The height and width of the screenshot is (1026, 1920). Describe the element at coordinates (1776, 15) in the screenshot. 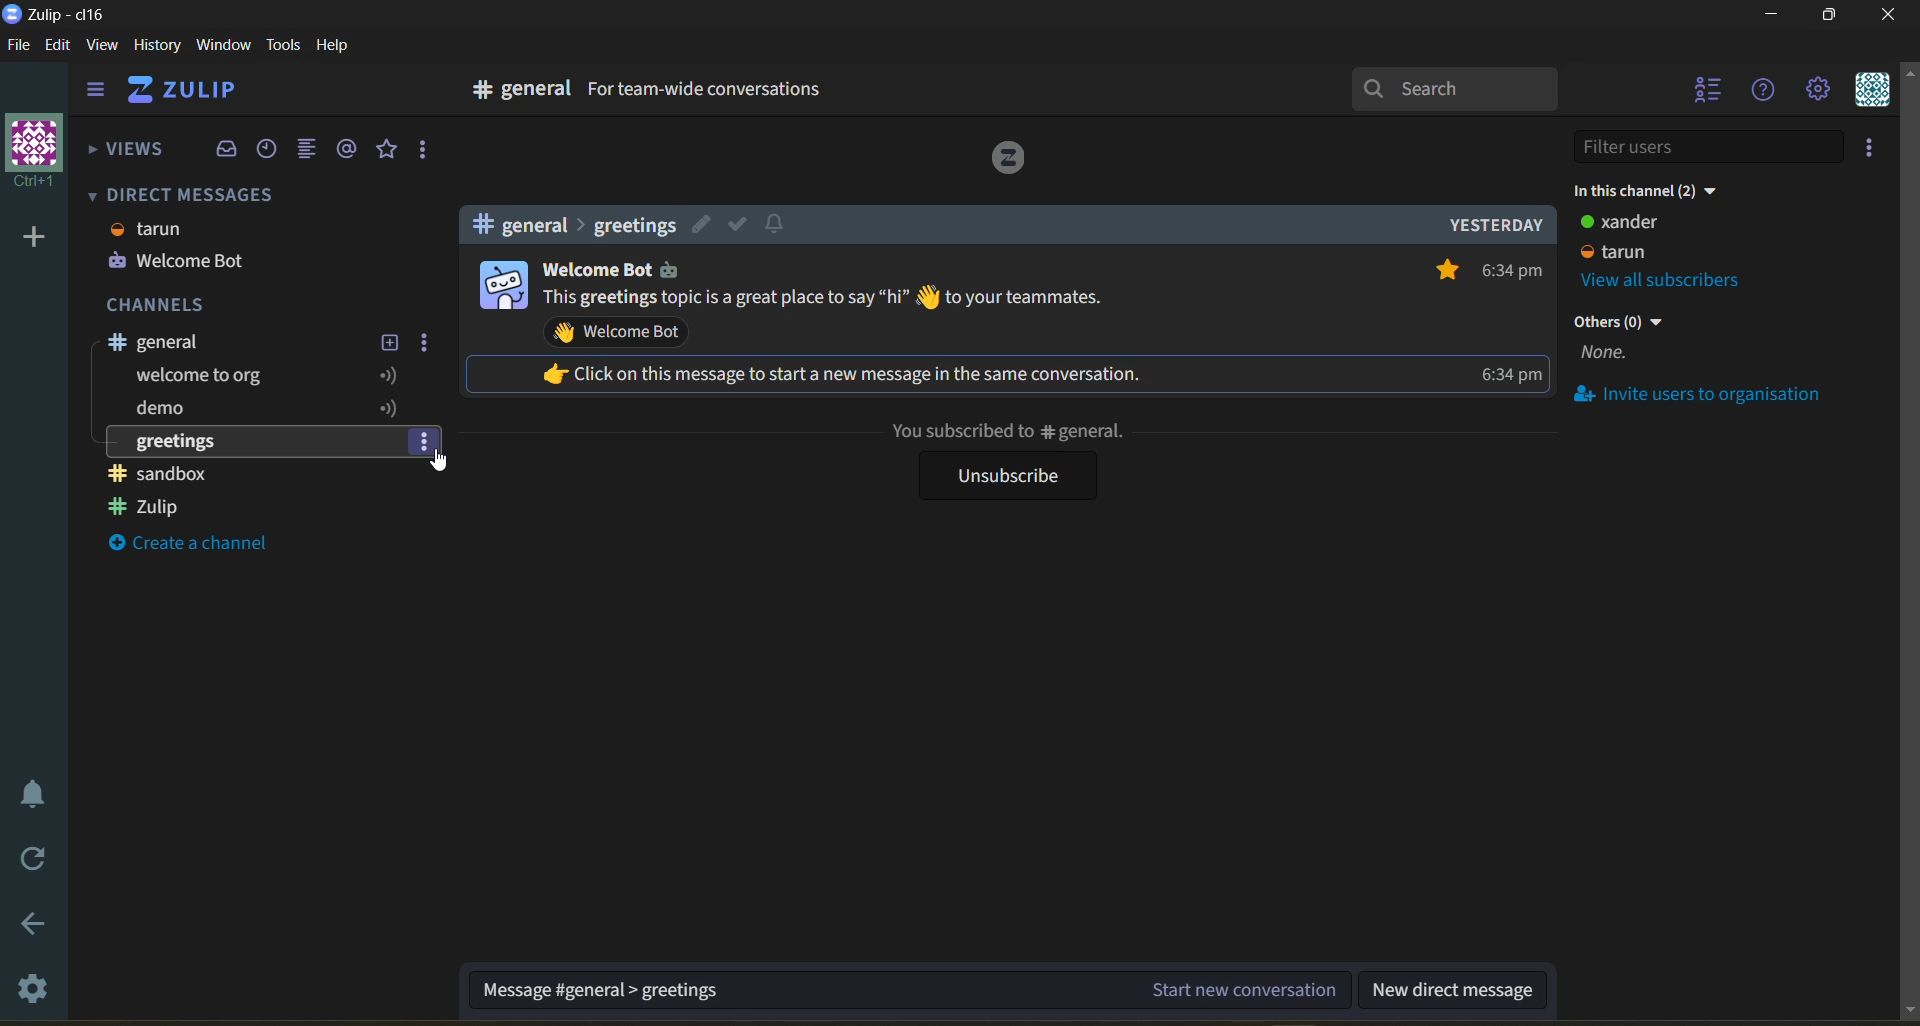

I see `minimize` at that location.